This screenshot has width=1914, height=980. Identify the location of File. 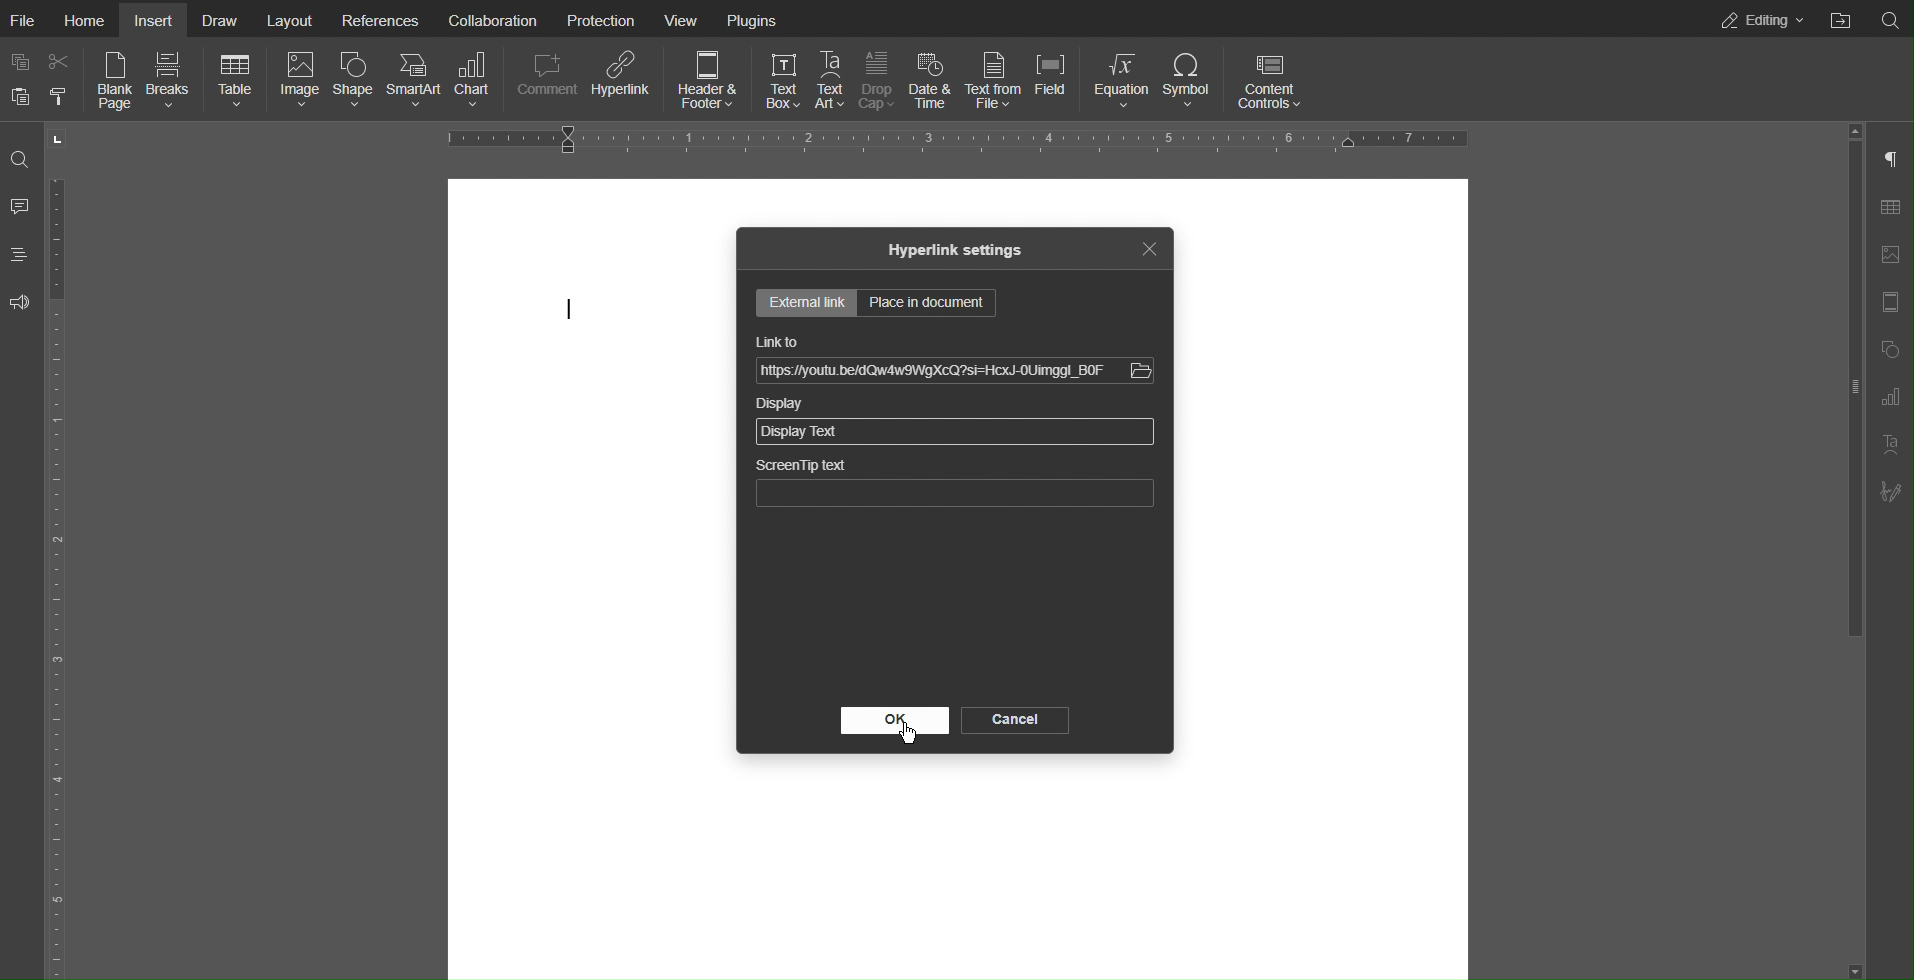
(28, 20).